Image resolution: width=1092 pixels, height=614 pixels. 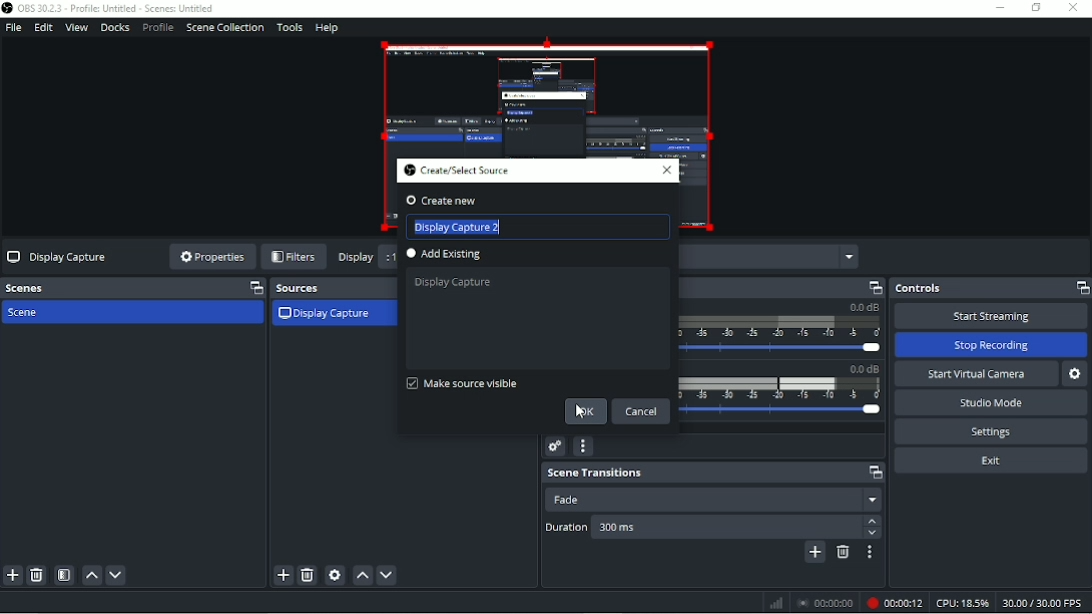 I want to click on Filters, so click(x=294, y=258).